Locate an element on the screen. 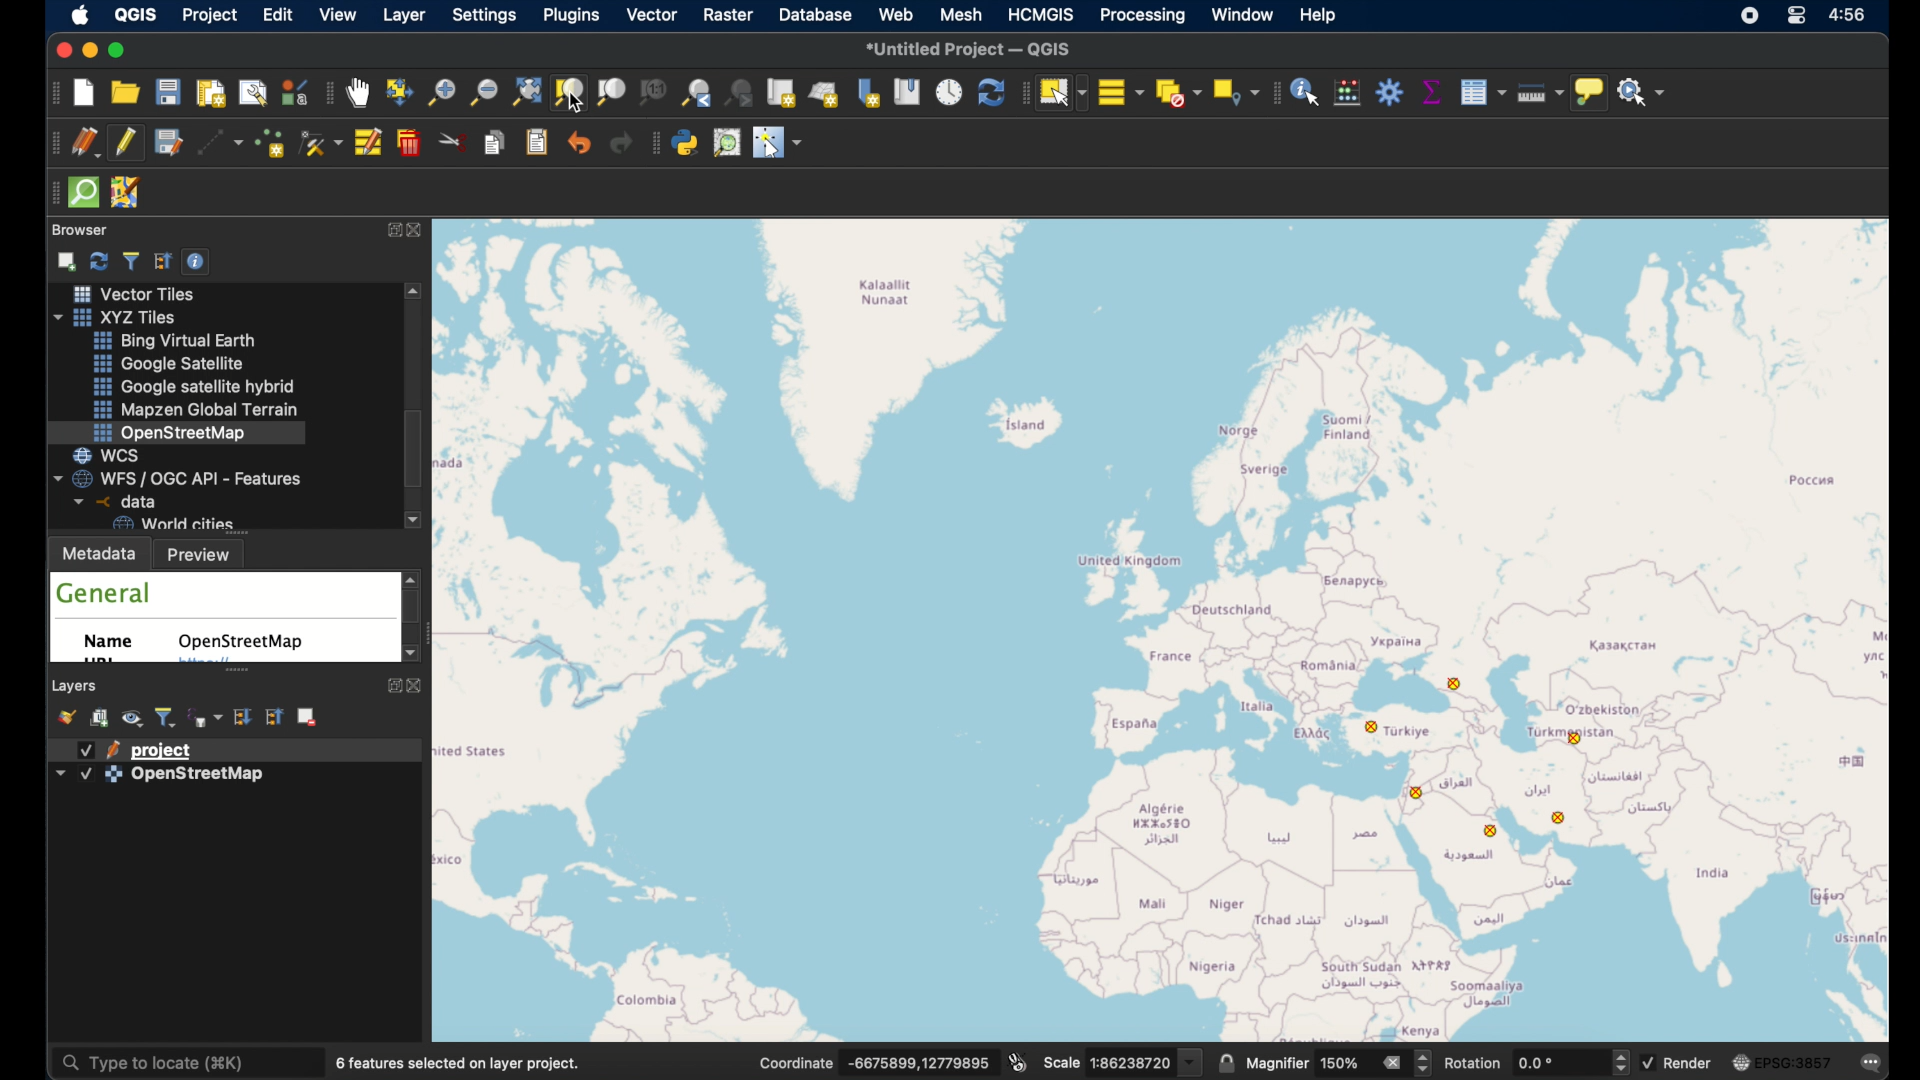 Image resolution: width=1920 pixels, height=1080 pixels. maximize is located at coordinates (122, 50).